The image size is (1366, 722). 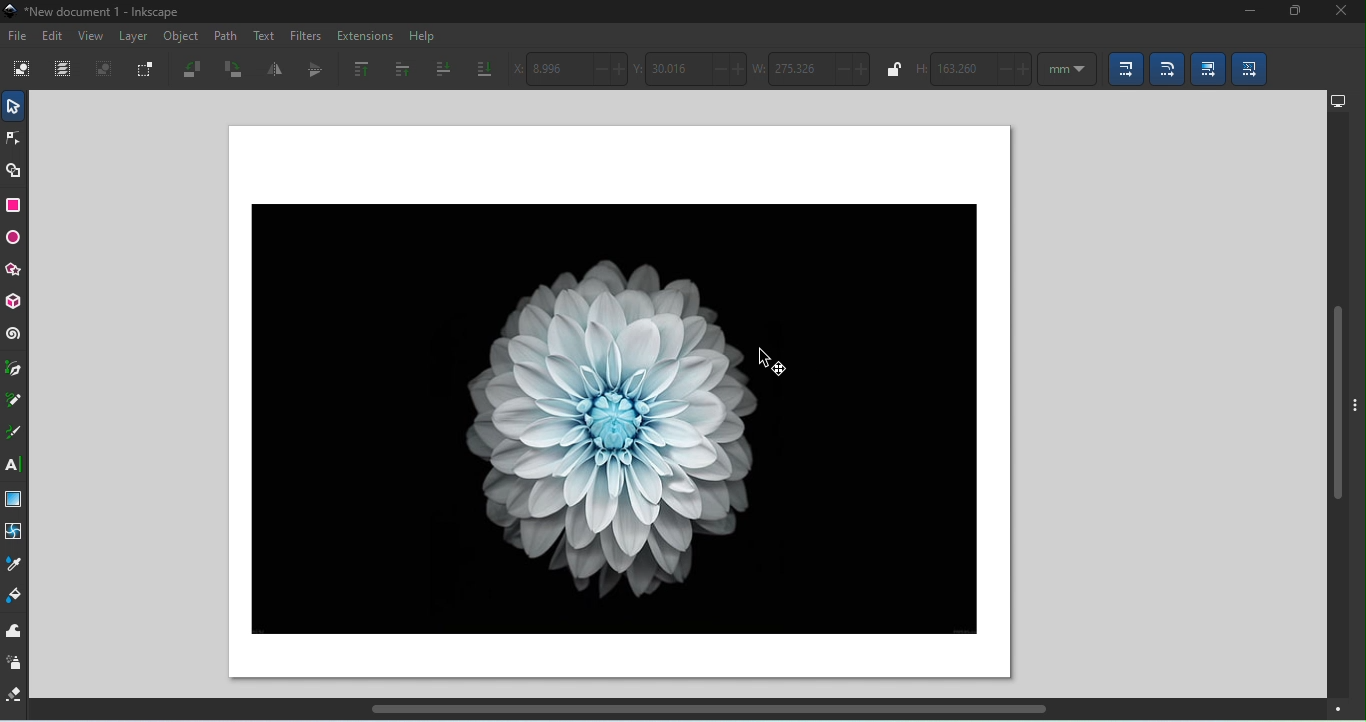 I want to click on Move gradients (in fill and stroke) along with the objects, so click(x=1206, y=67).